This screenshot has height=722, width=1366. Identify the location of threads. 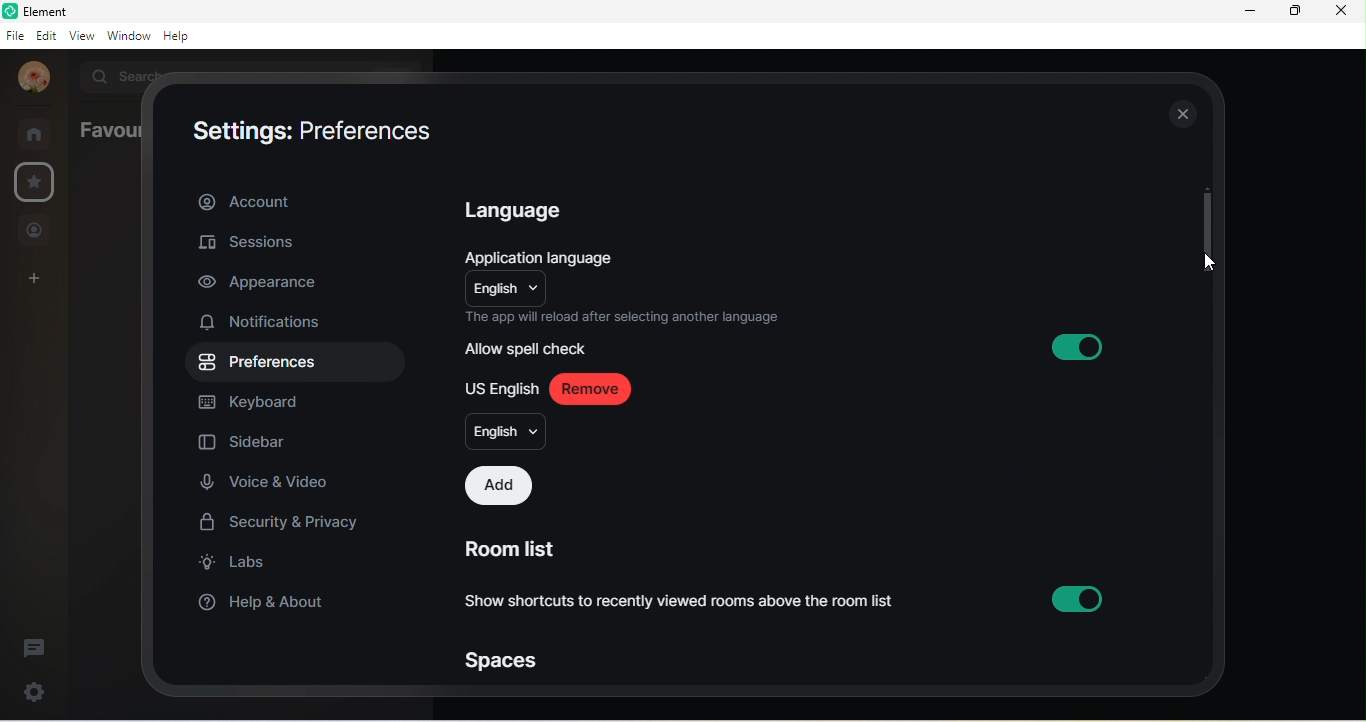
(41, 642).